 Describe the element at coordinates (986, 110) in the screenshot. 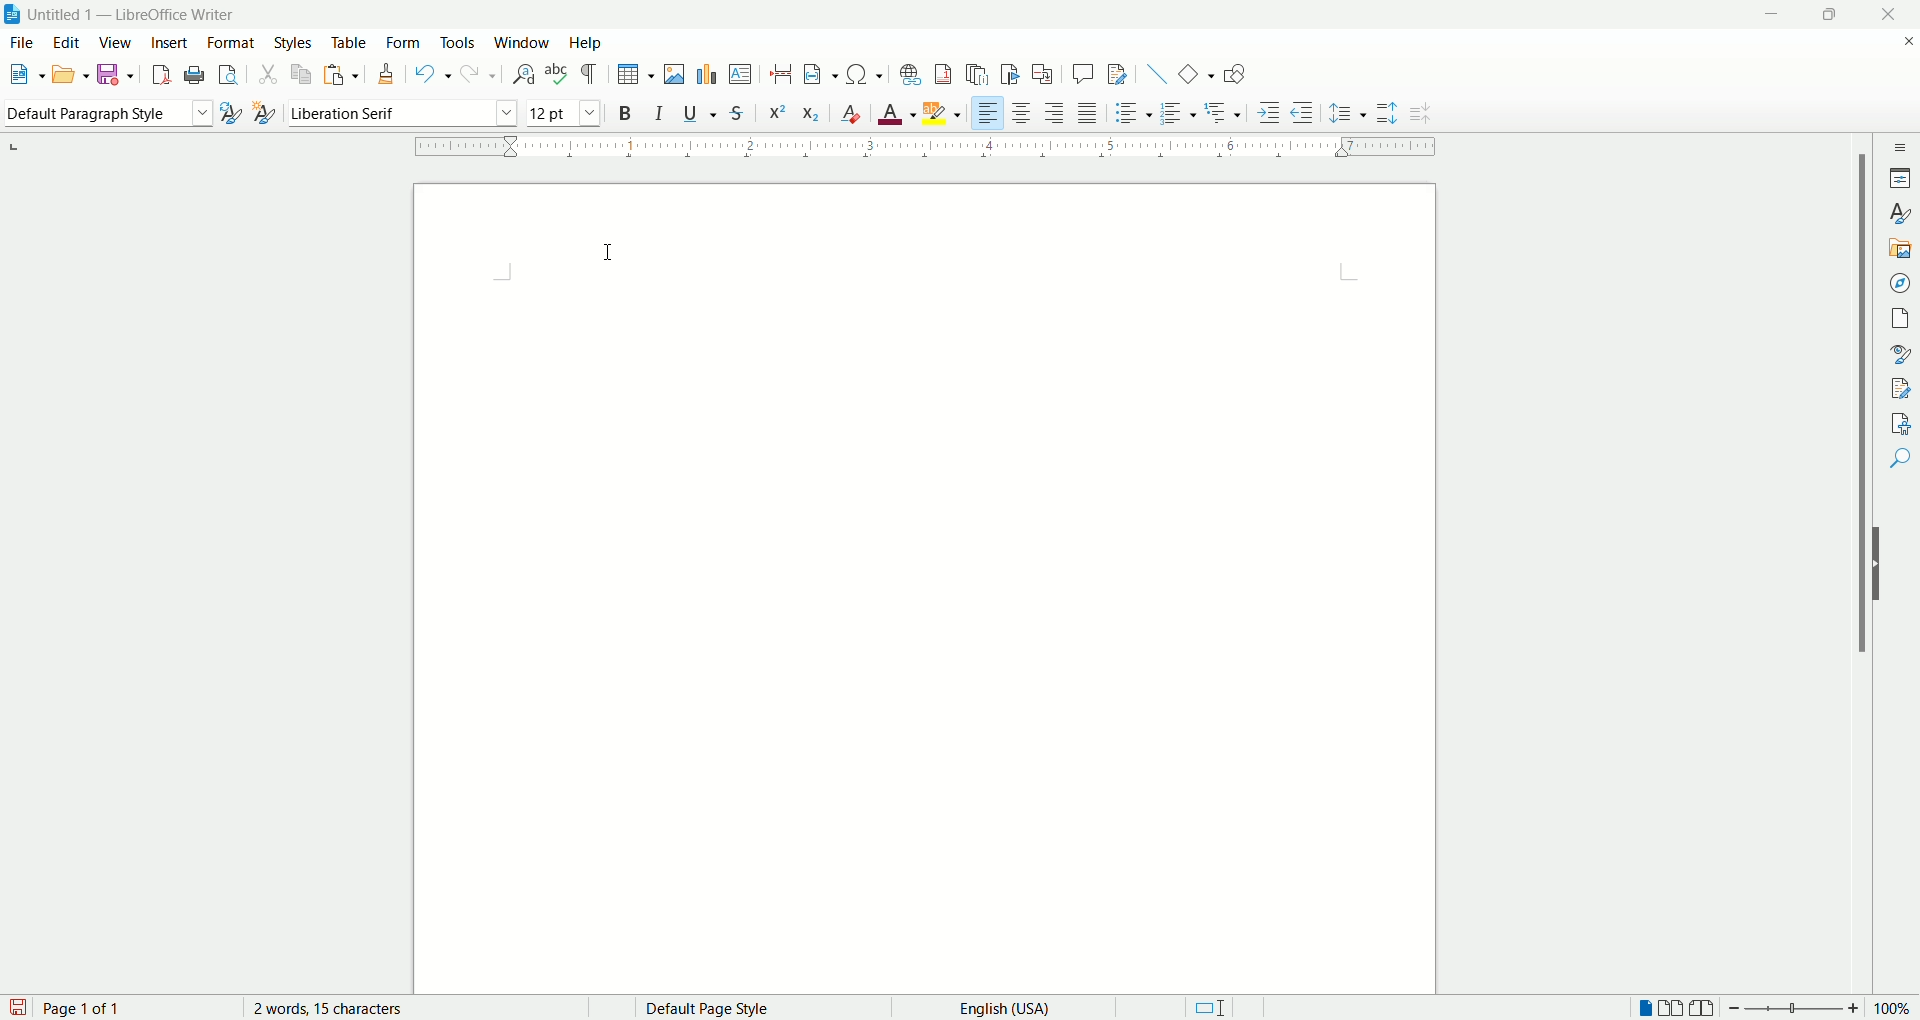

I see `left align` at that location.